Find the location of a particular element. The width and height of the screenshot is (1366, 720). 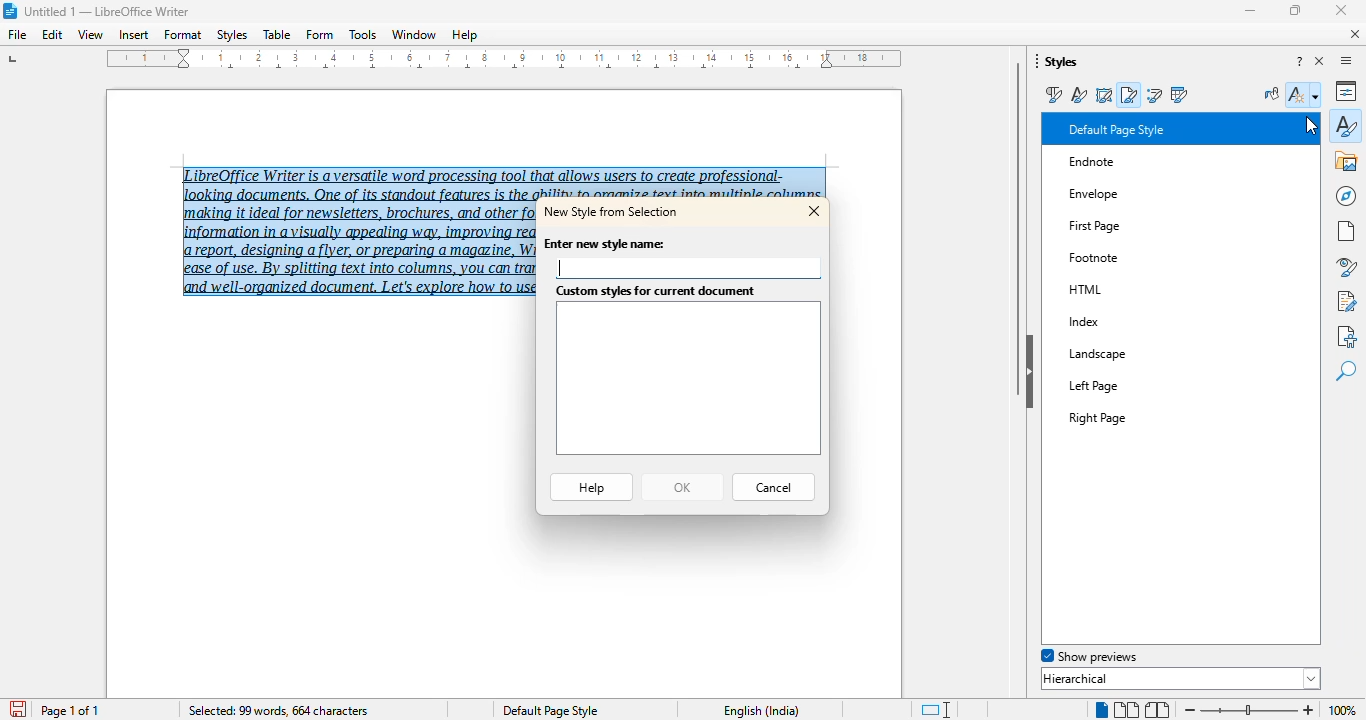

 Landscape is located at coordinates (1119, 353).